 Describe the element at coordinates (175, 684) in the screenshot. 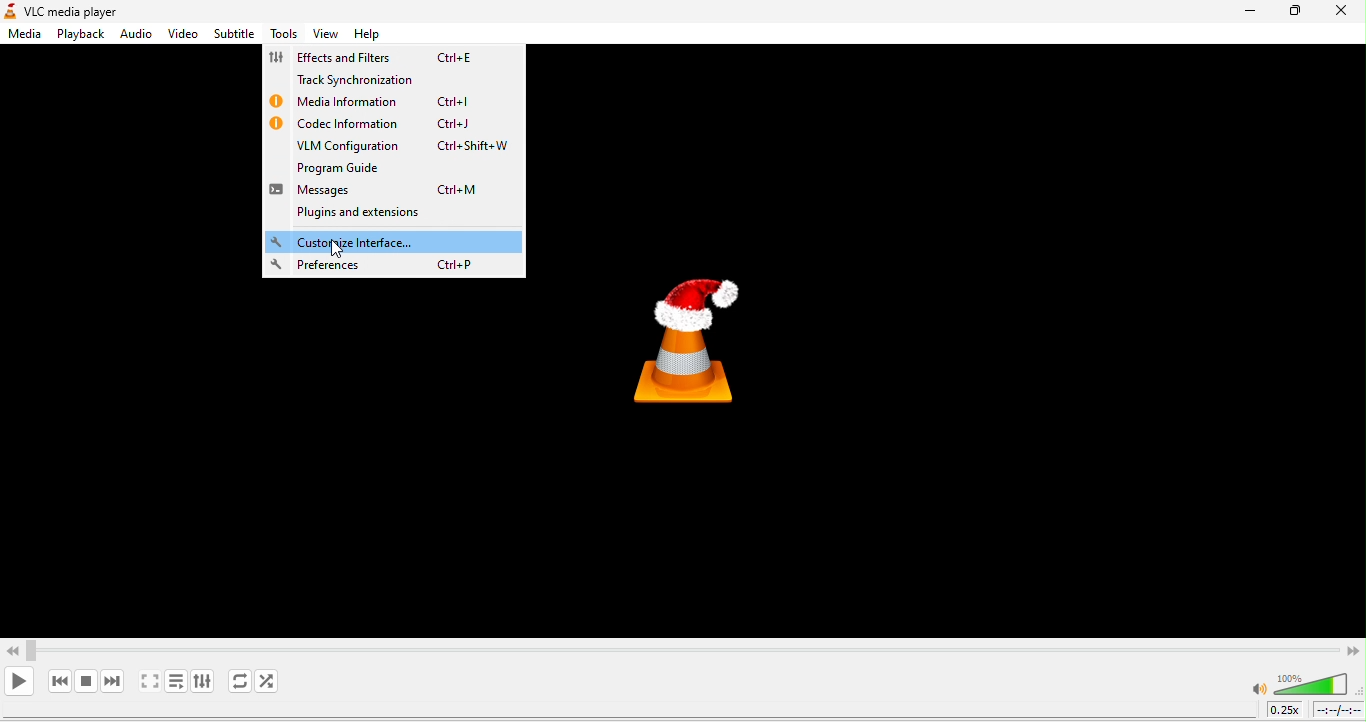

I see `toggle playlist` at that location.